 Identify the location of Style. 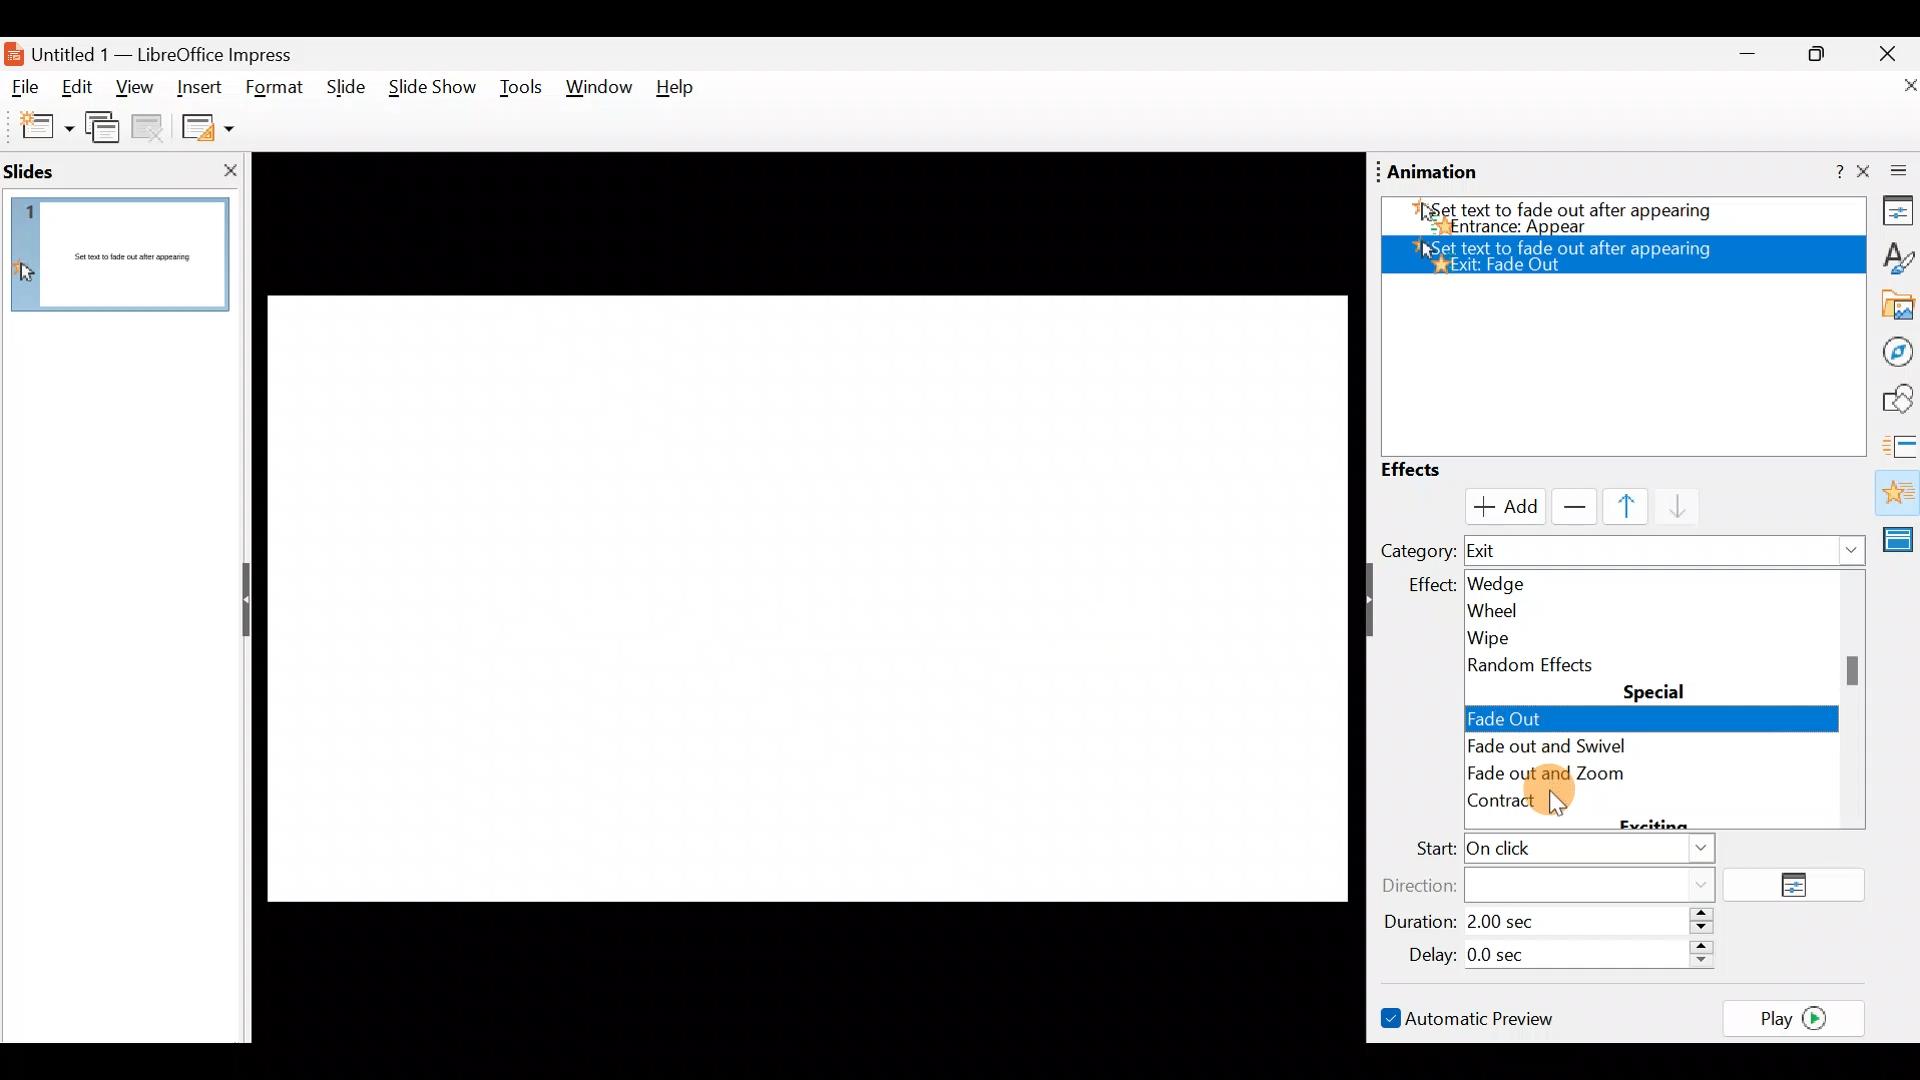
(1891, 256).